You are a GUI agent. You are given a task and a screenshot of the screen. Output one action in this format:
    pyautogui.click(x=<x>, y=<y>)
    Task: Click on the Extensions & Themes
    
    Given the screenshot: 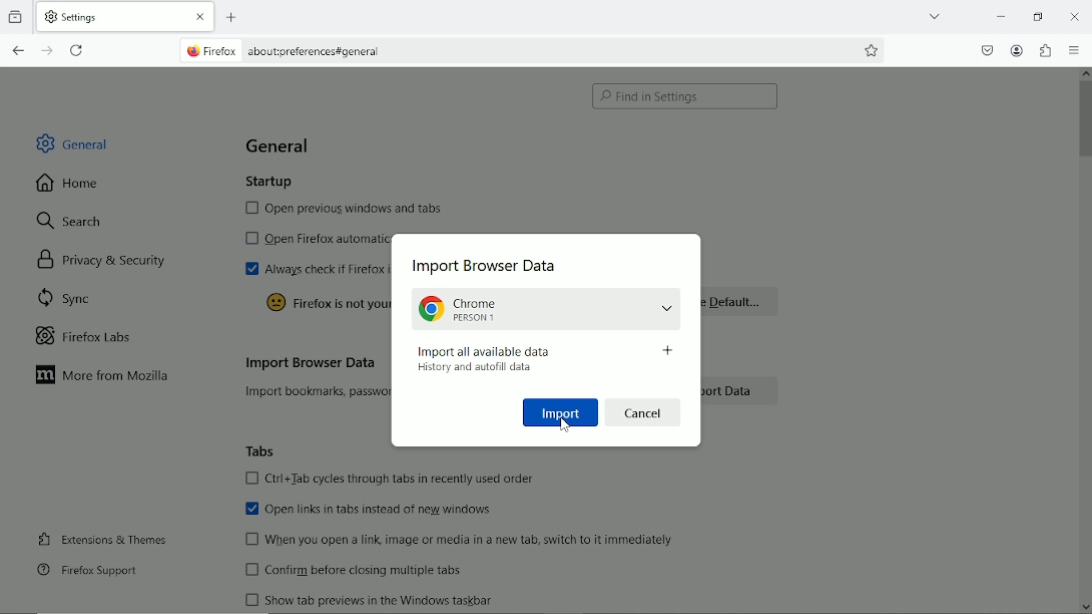 What is the action you would take?
    pyautogui.click(x=104, y=538)
    